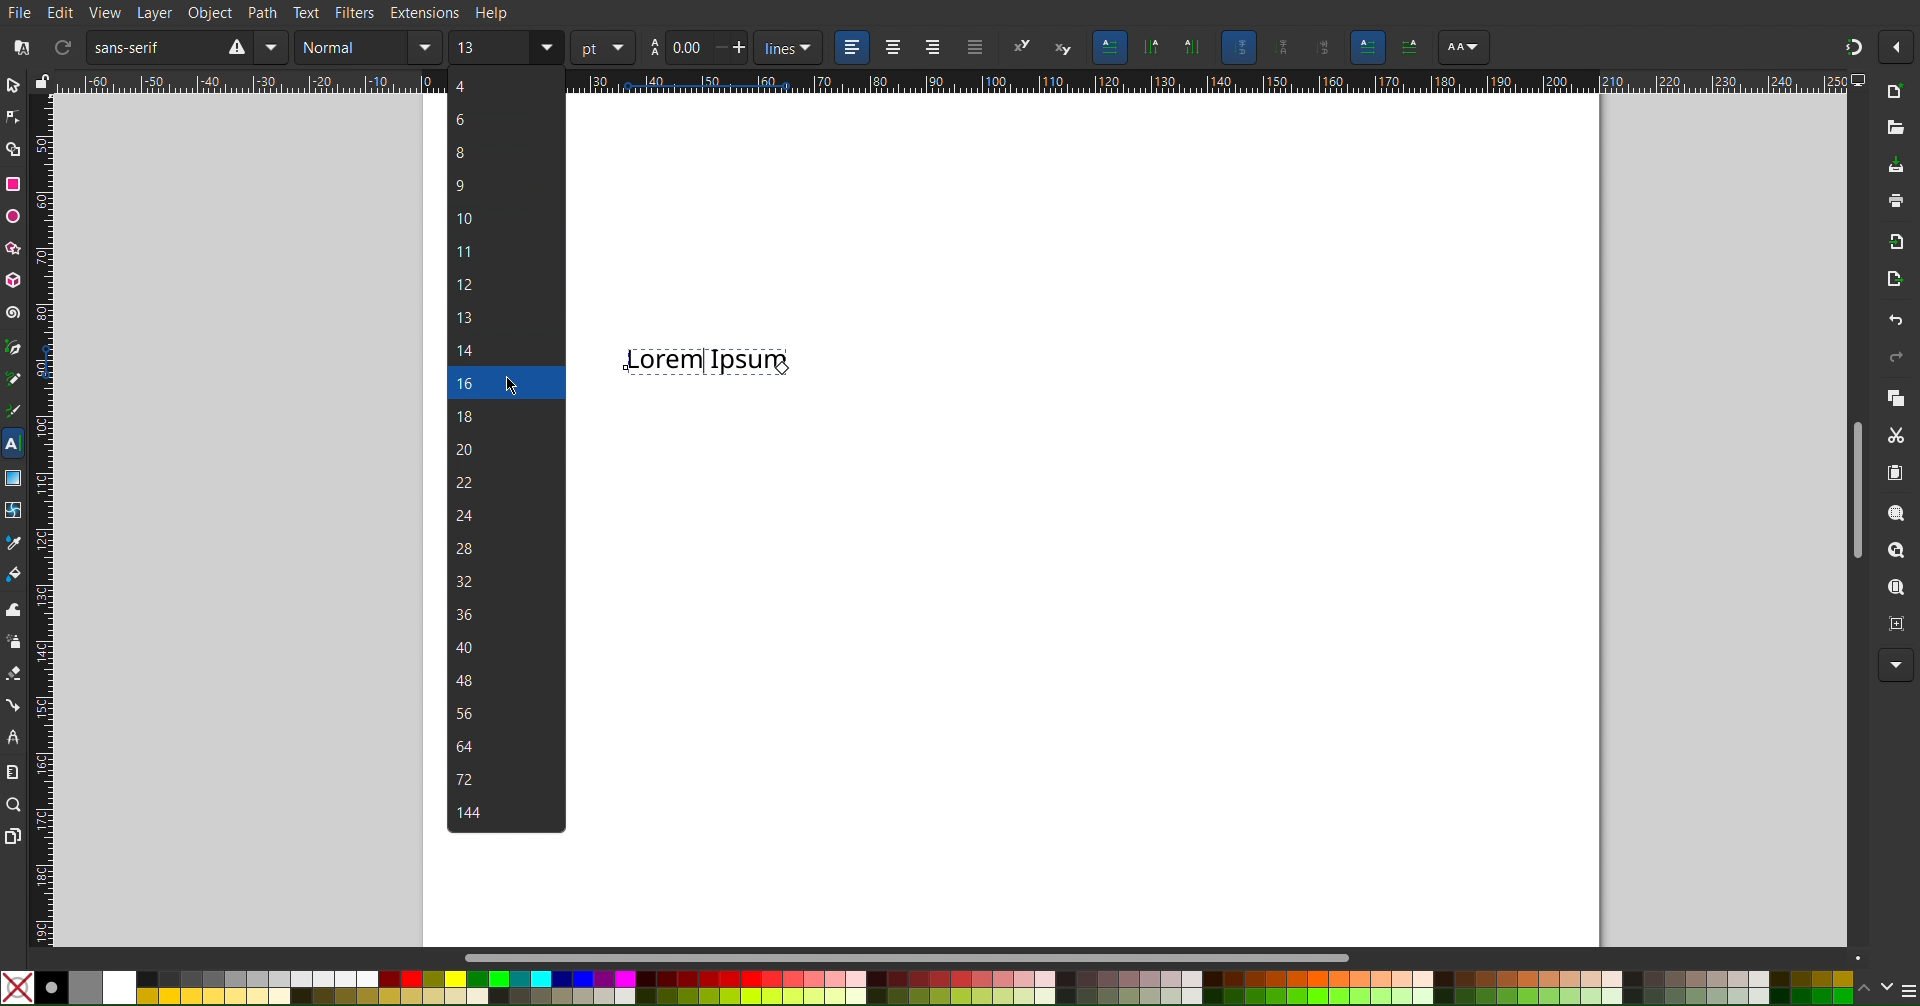 This screenshot has height=1006, width=1920. Describe the element at coordinates (1464, 48) in the screenshot. I see `` at that location.